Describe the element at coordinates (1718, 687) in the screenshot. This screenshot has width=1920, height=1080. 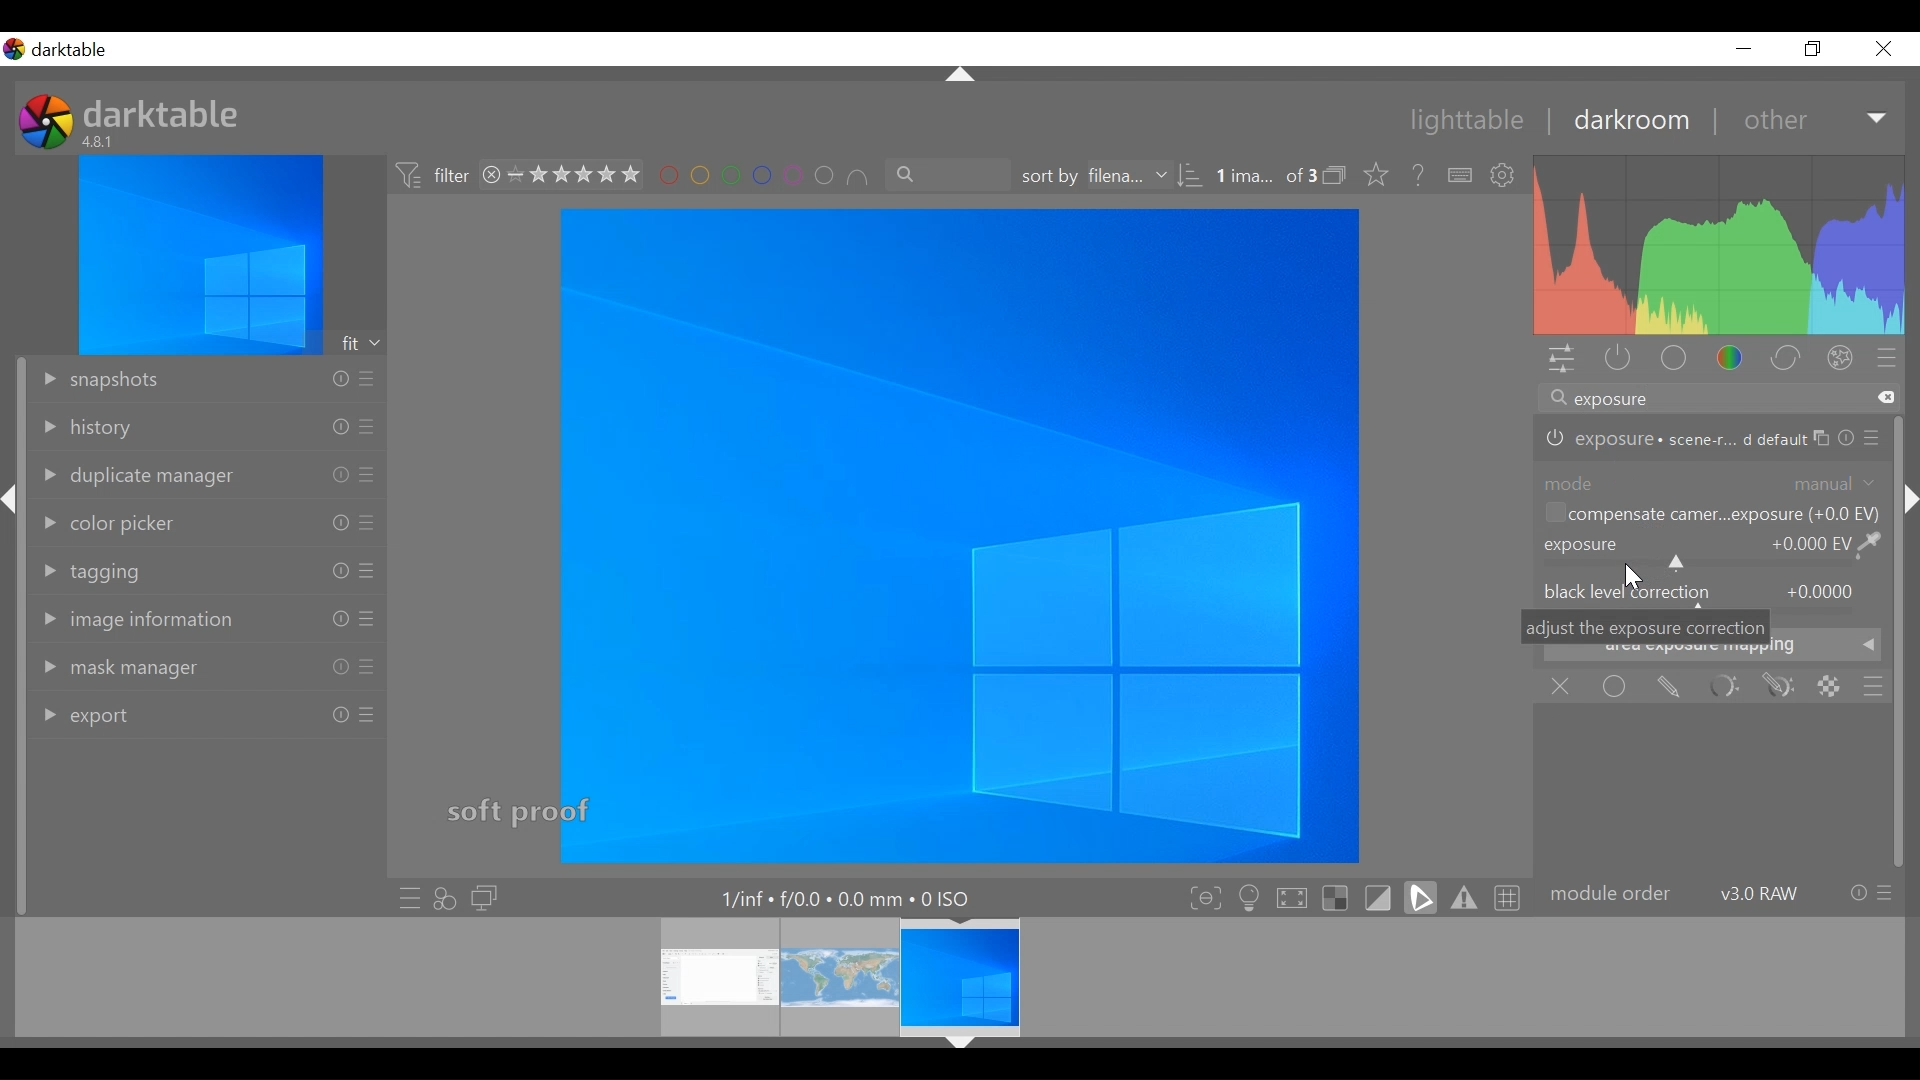
I see `parametric mask` at that location.